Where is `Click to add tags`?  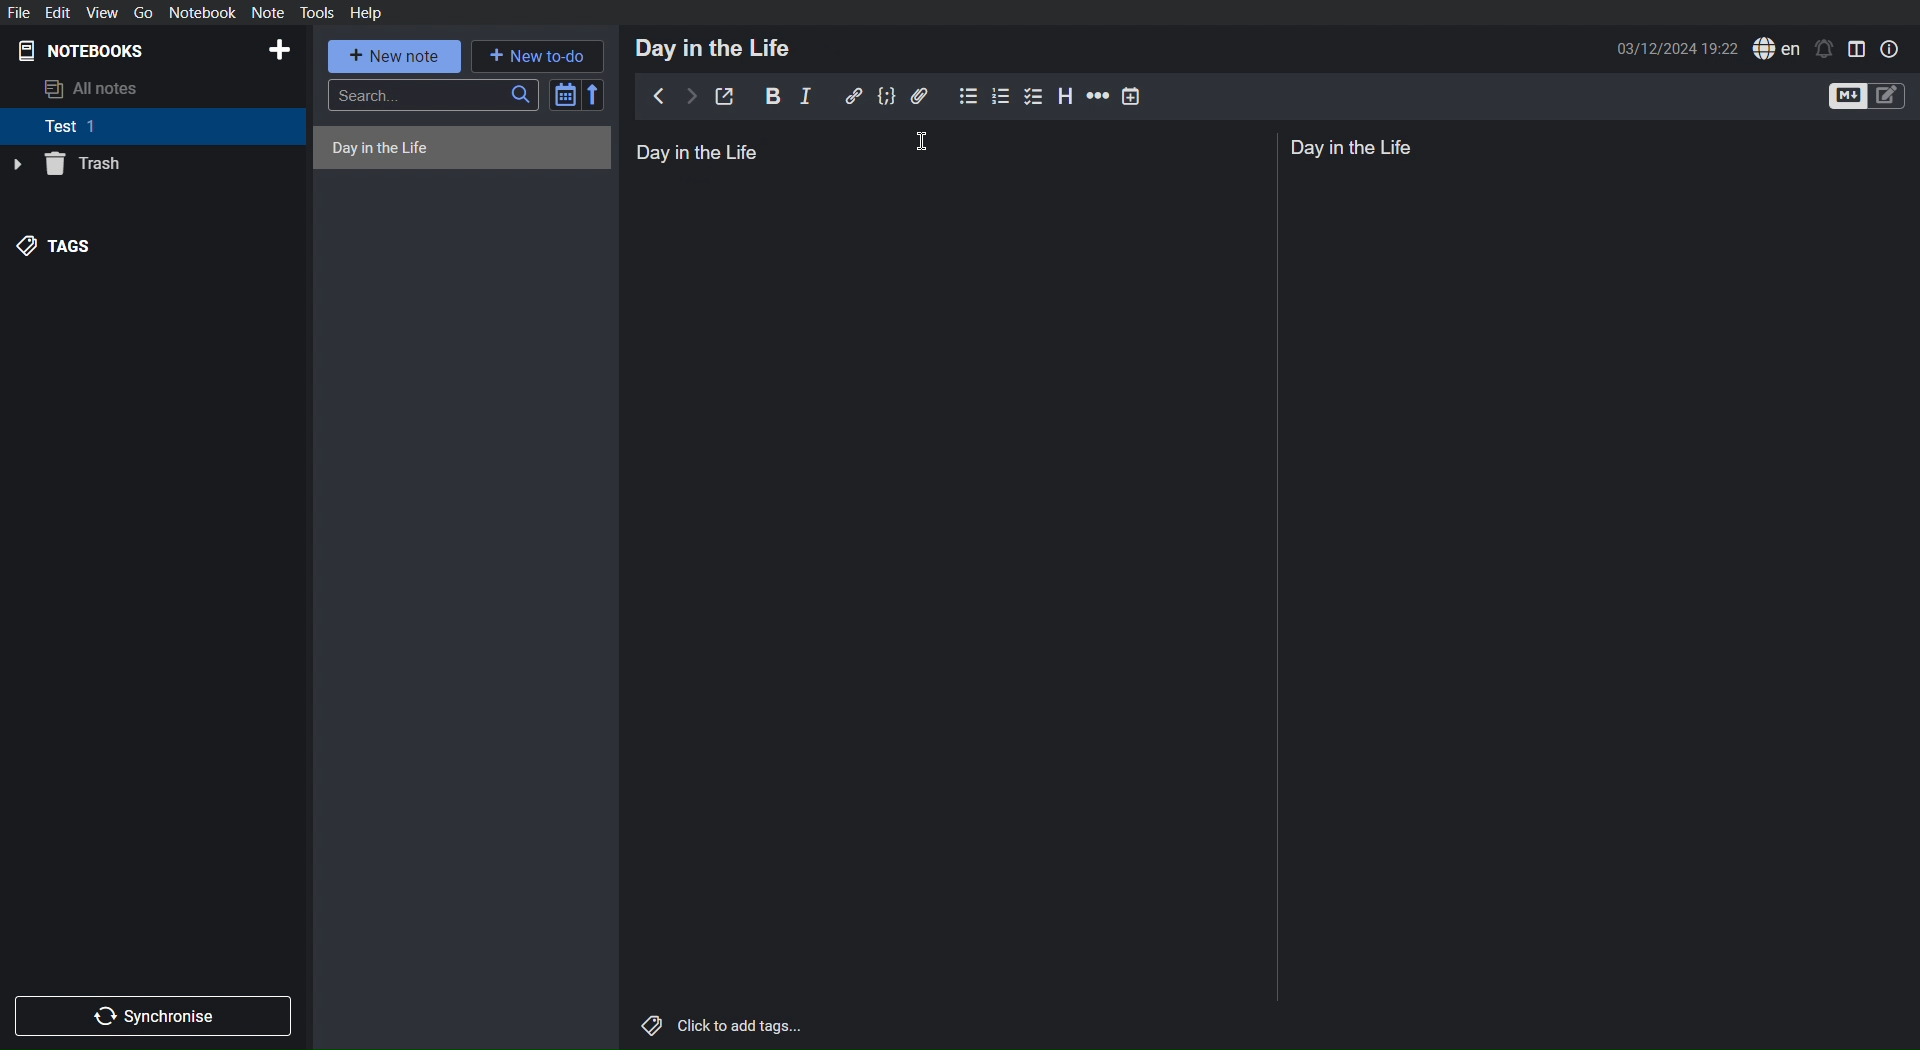 Click to add tags is located at coordinates (722, 1026).